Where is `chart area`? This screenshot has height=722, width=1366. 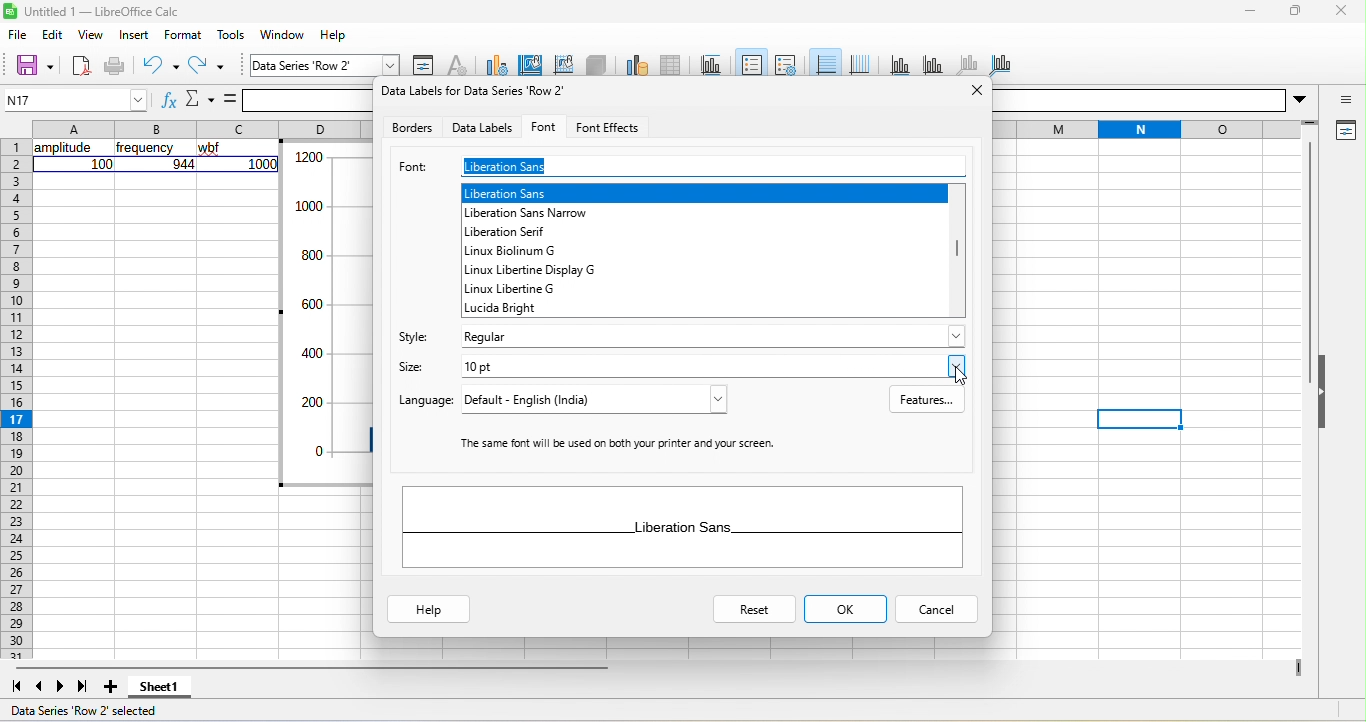 chart area is located at coordinates (526, 63).